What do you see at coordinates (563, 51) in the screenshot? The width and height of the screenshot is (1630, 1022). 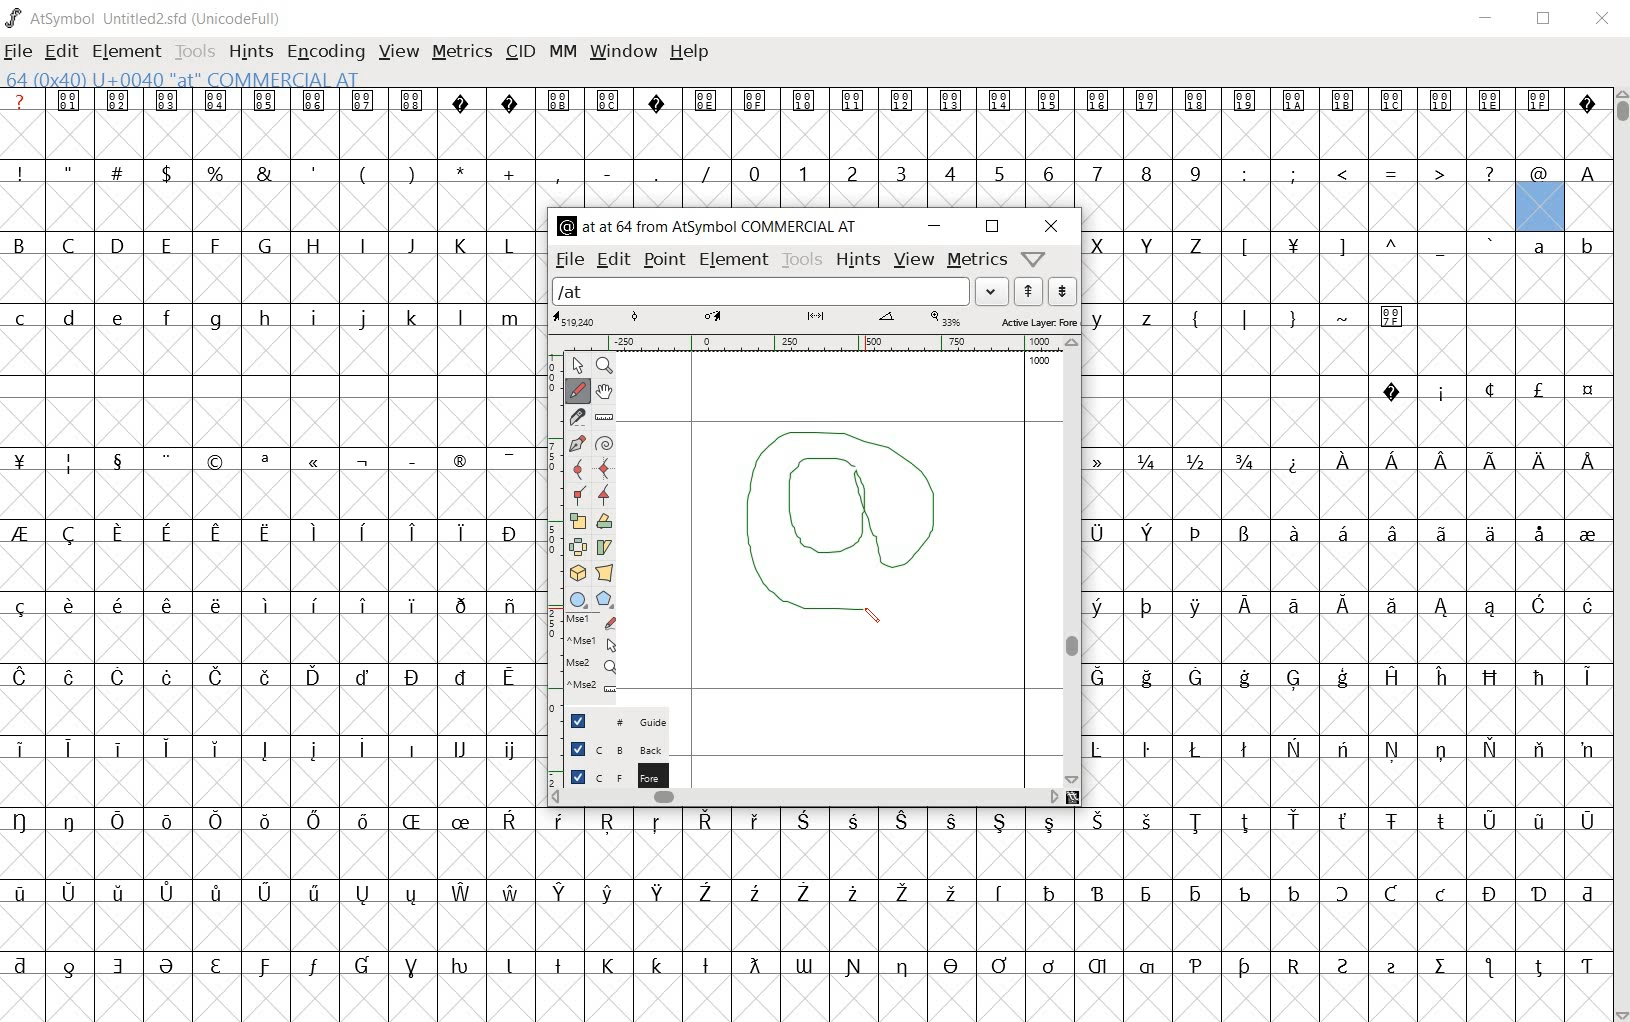 I see `MM` at bounding box center [563, 51].